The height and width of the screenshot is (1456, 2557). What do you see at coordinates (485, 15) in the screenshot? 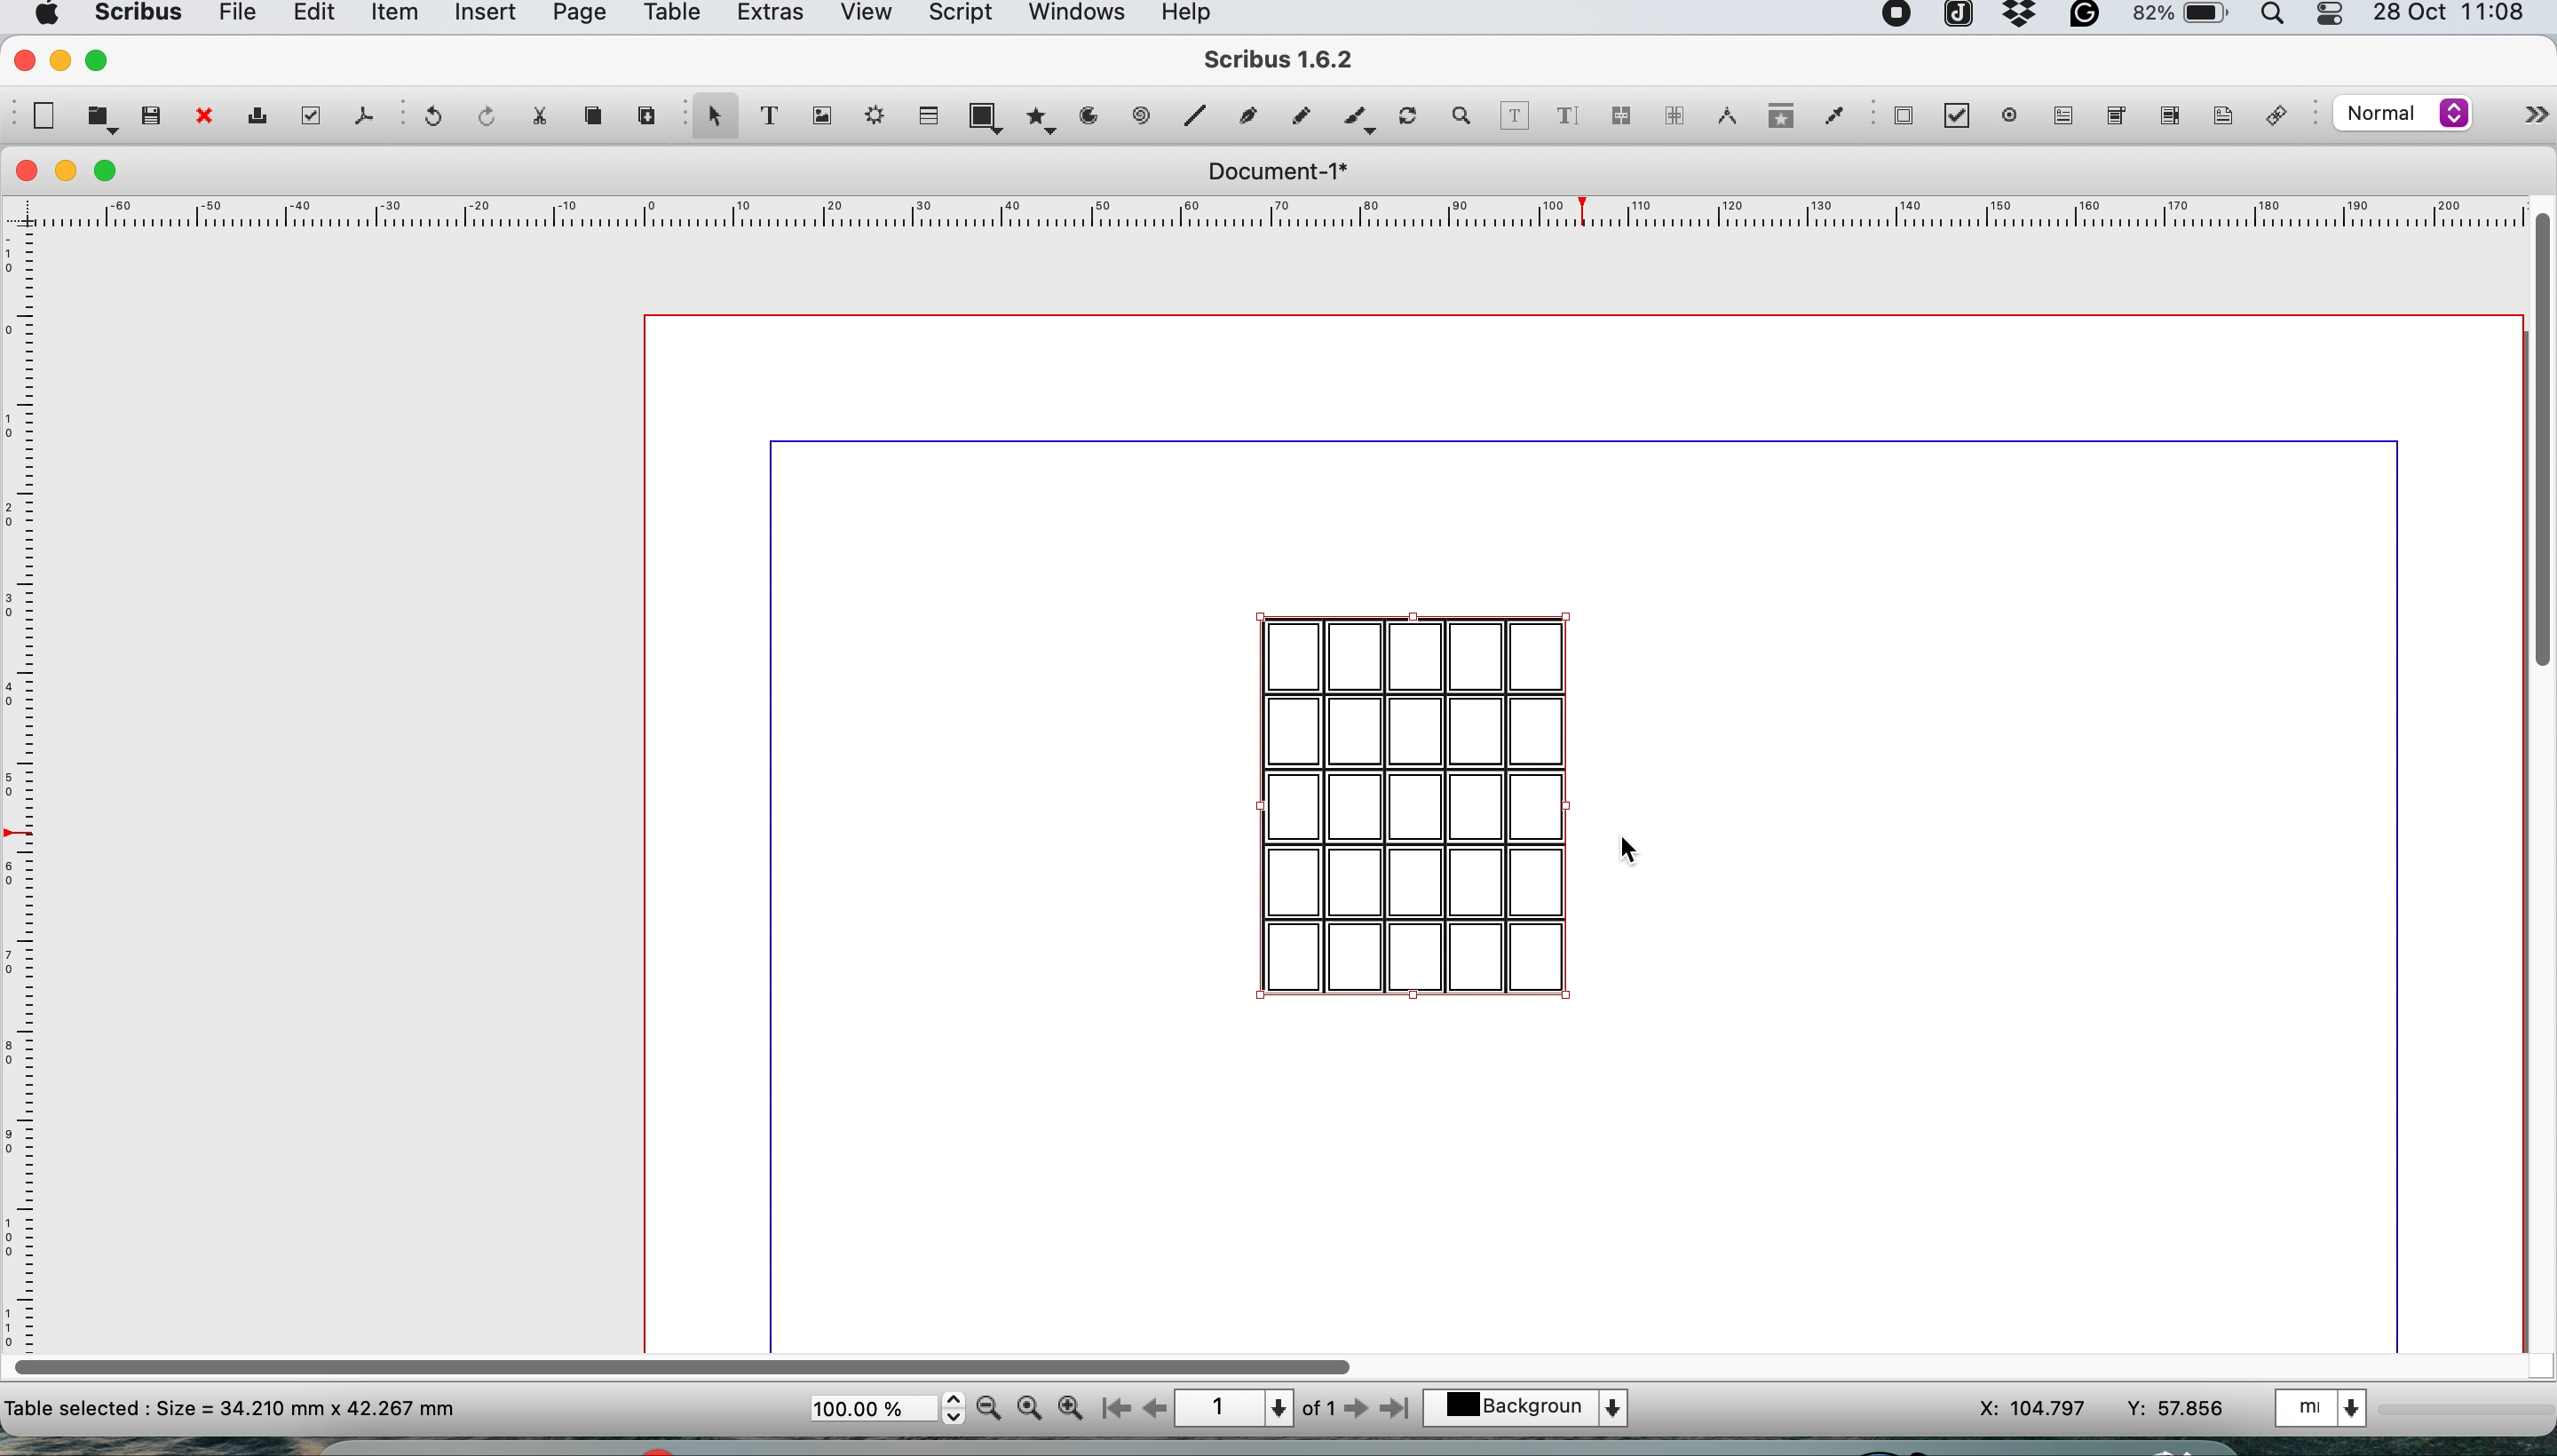
I see `insert` at bounding box center [485, 15].